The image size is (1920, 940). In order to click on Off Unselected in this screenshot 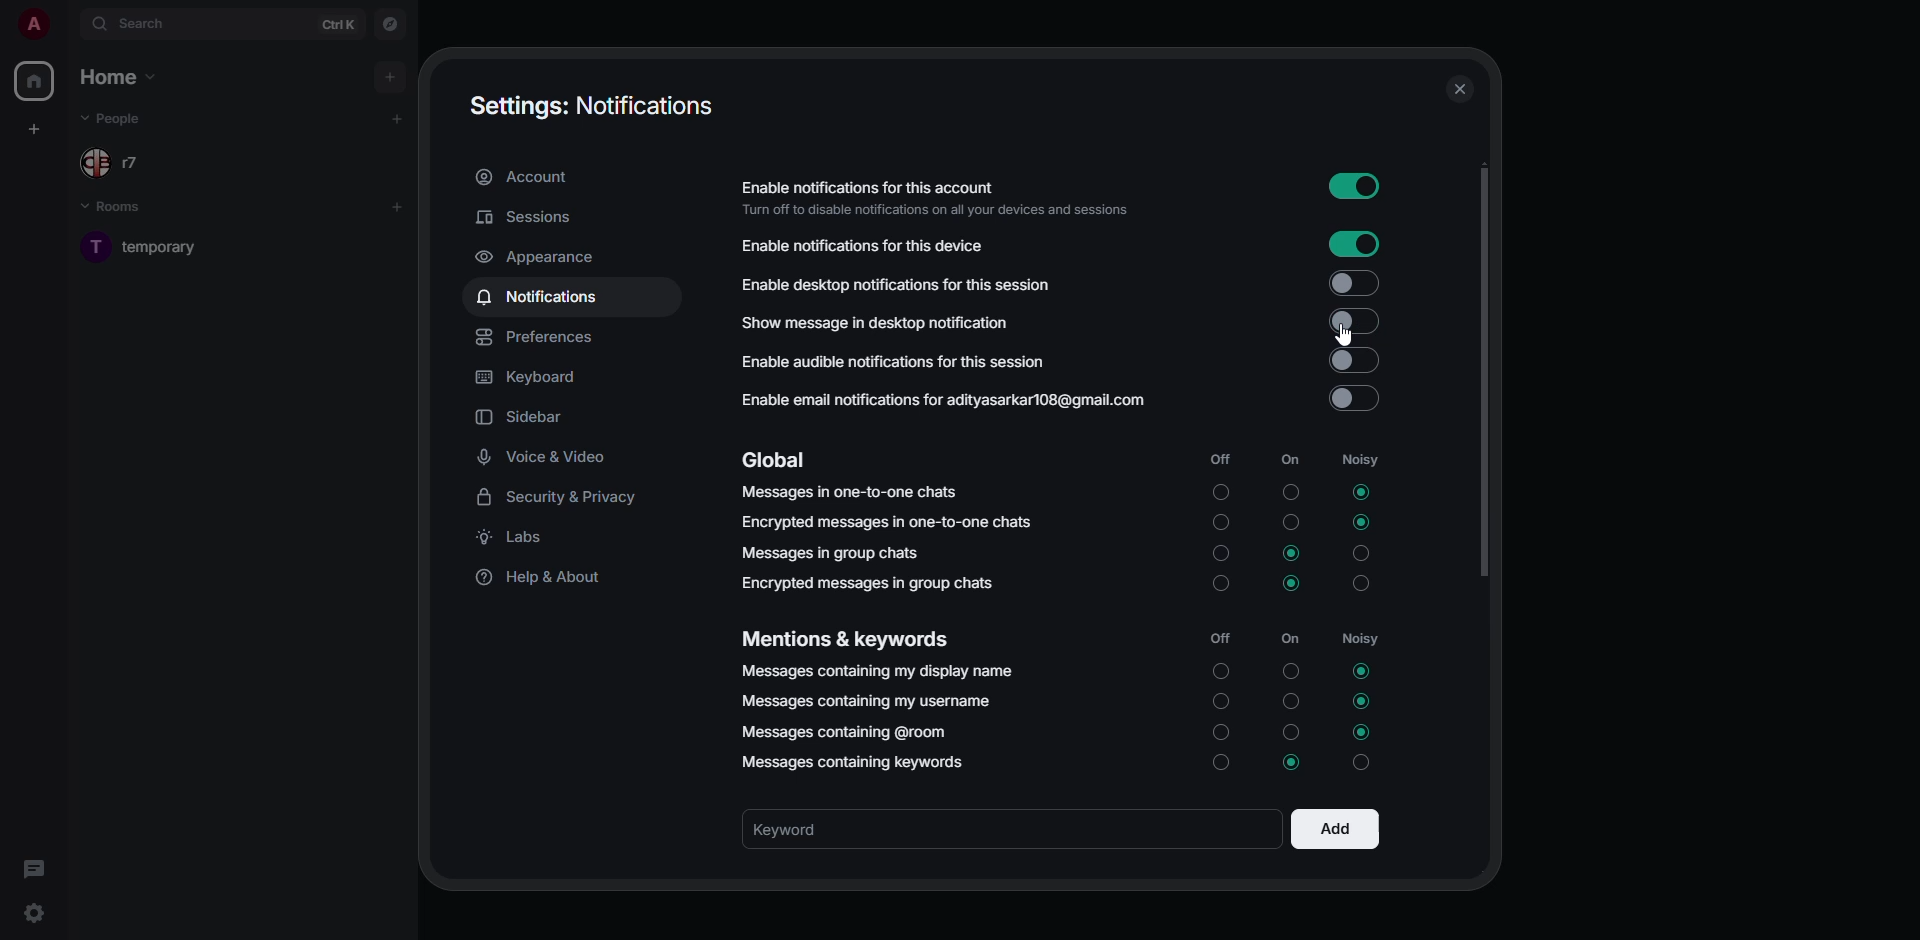, I will do `click(1219, 763)`.